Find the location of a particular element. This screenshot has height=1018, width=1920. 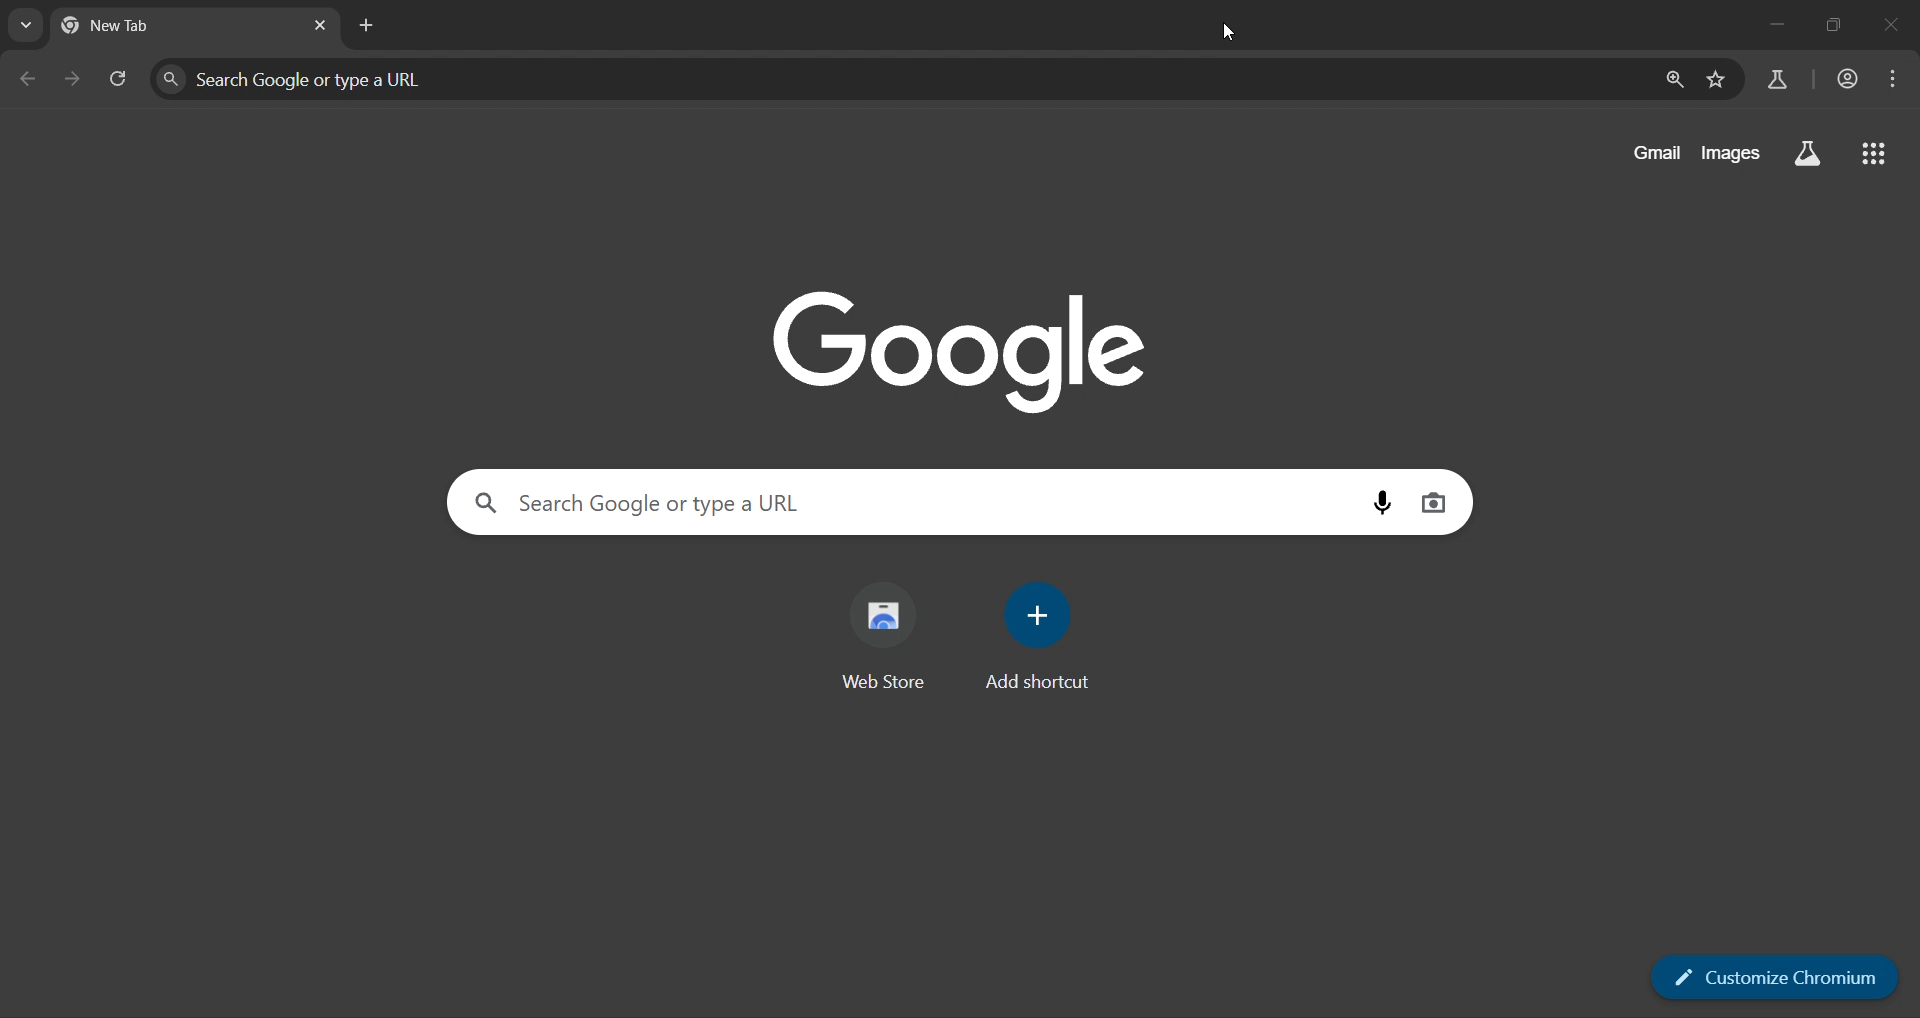

customize chromium is located at coordinates (1777, 975).